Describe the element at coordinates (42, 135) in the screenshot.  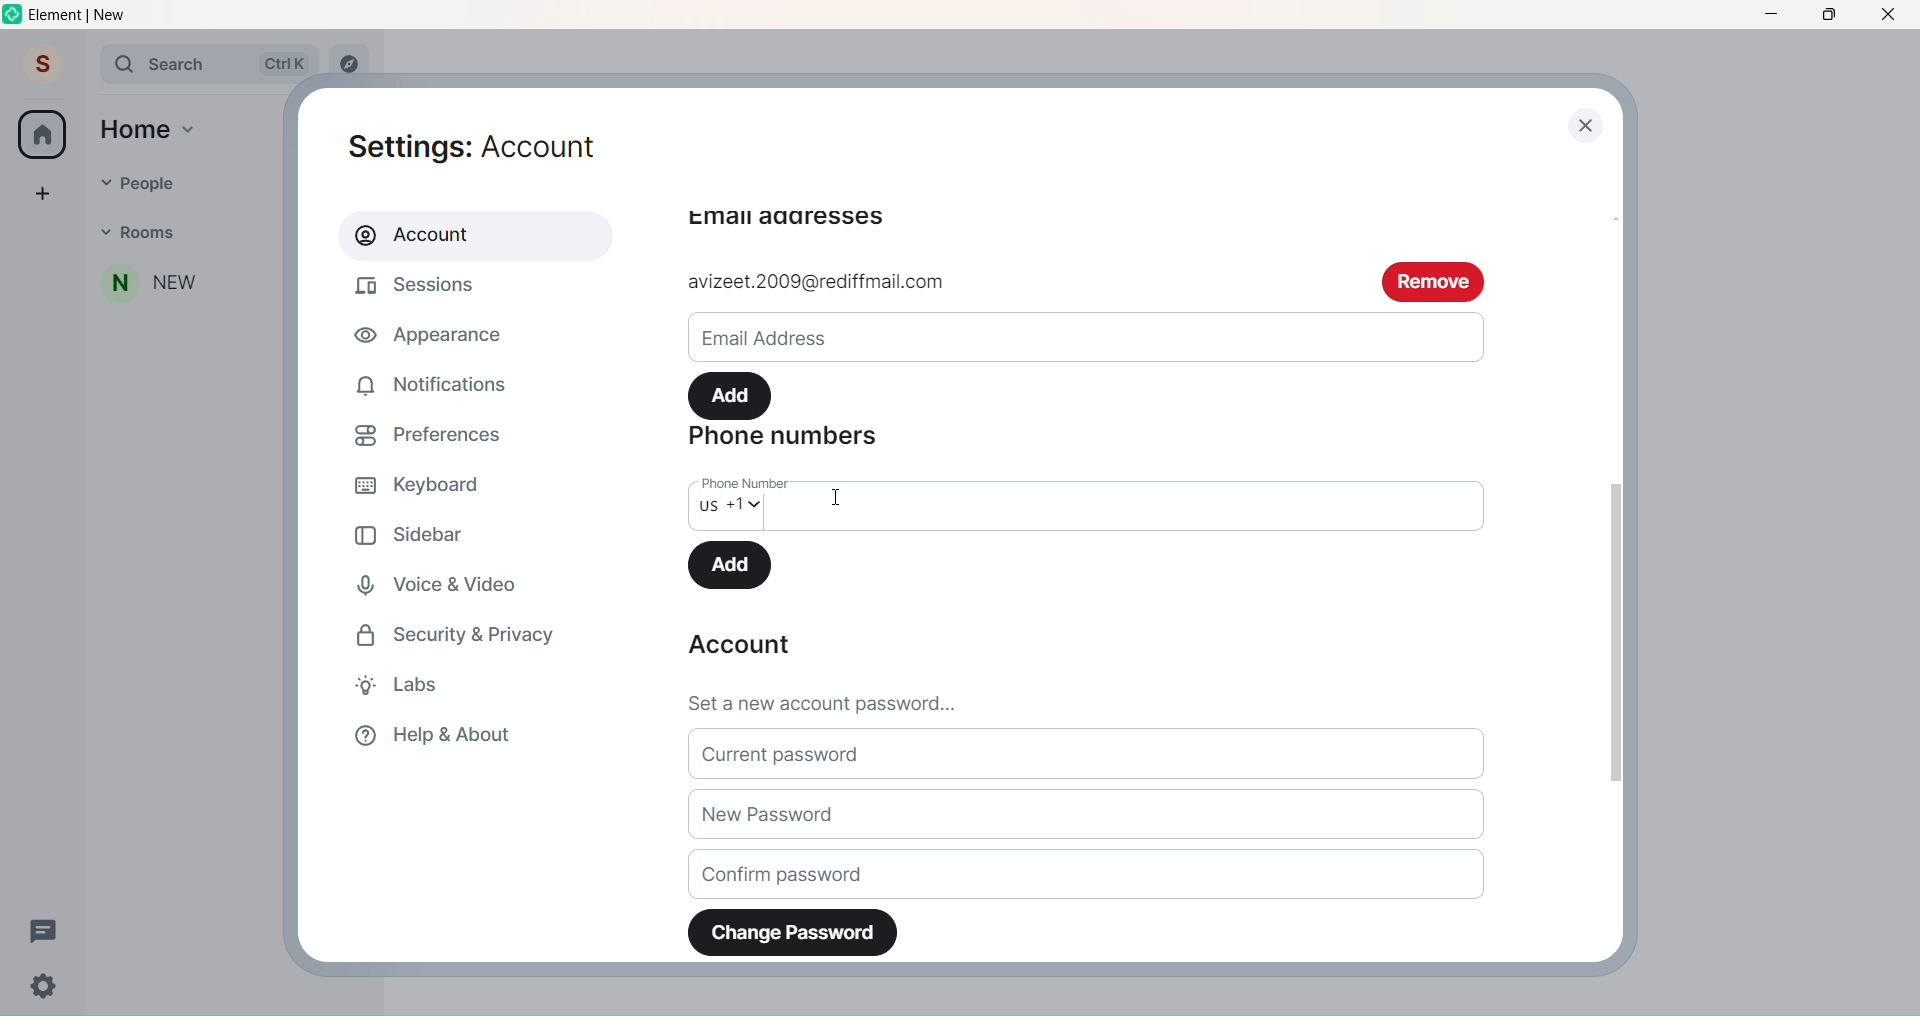
I see `Home` at that location.